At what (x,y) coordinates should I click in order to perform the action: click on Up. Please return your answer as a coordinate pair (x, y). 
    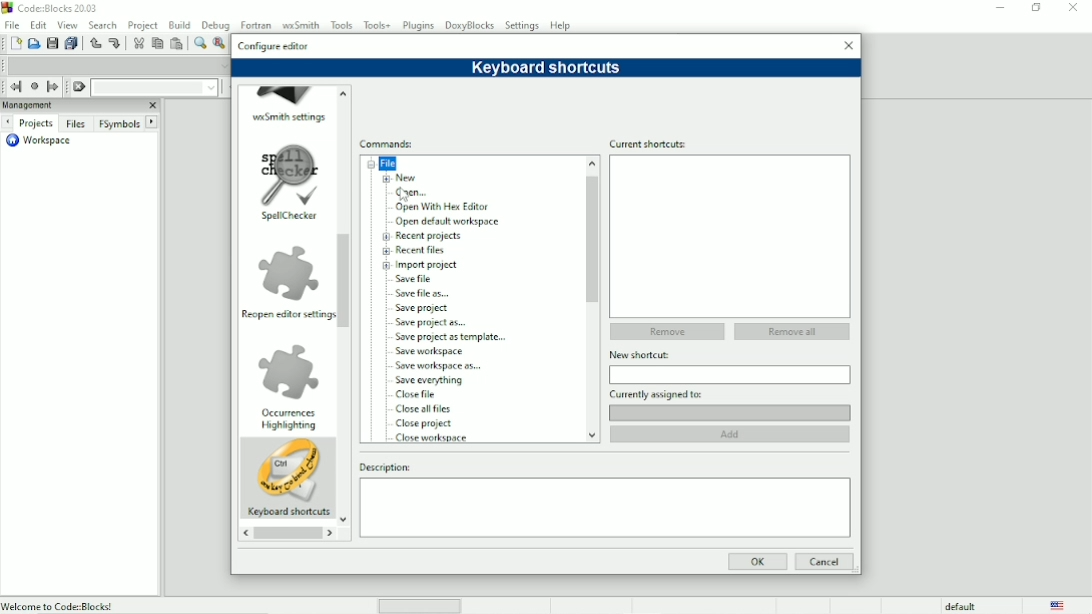
    Looking at the image, I should click on (590, 162).